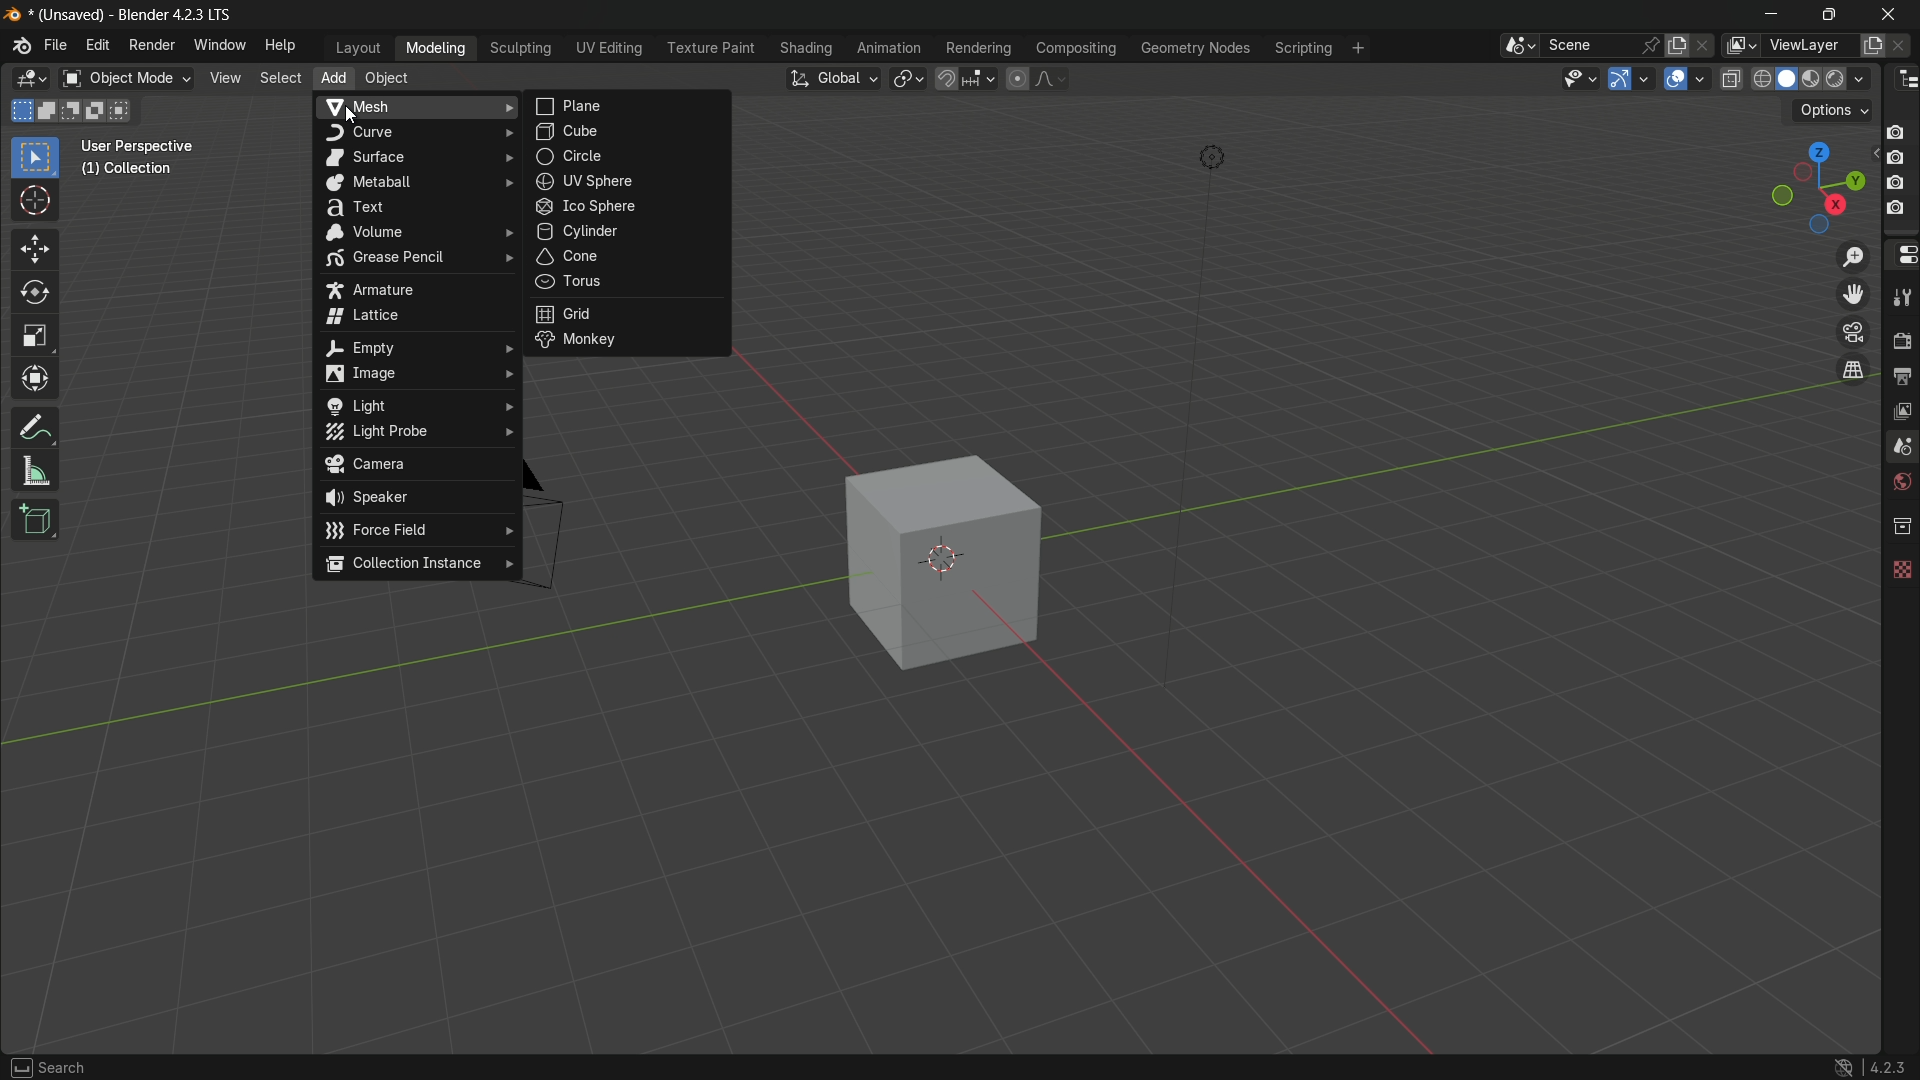 The width and height of the screenshot is (1920, 1080). What do you see at coordinates (100, 110) in the screenshot?
I see `invert existing selection` at bounding box center [100, 110].